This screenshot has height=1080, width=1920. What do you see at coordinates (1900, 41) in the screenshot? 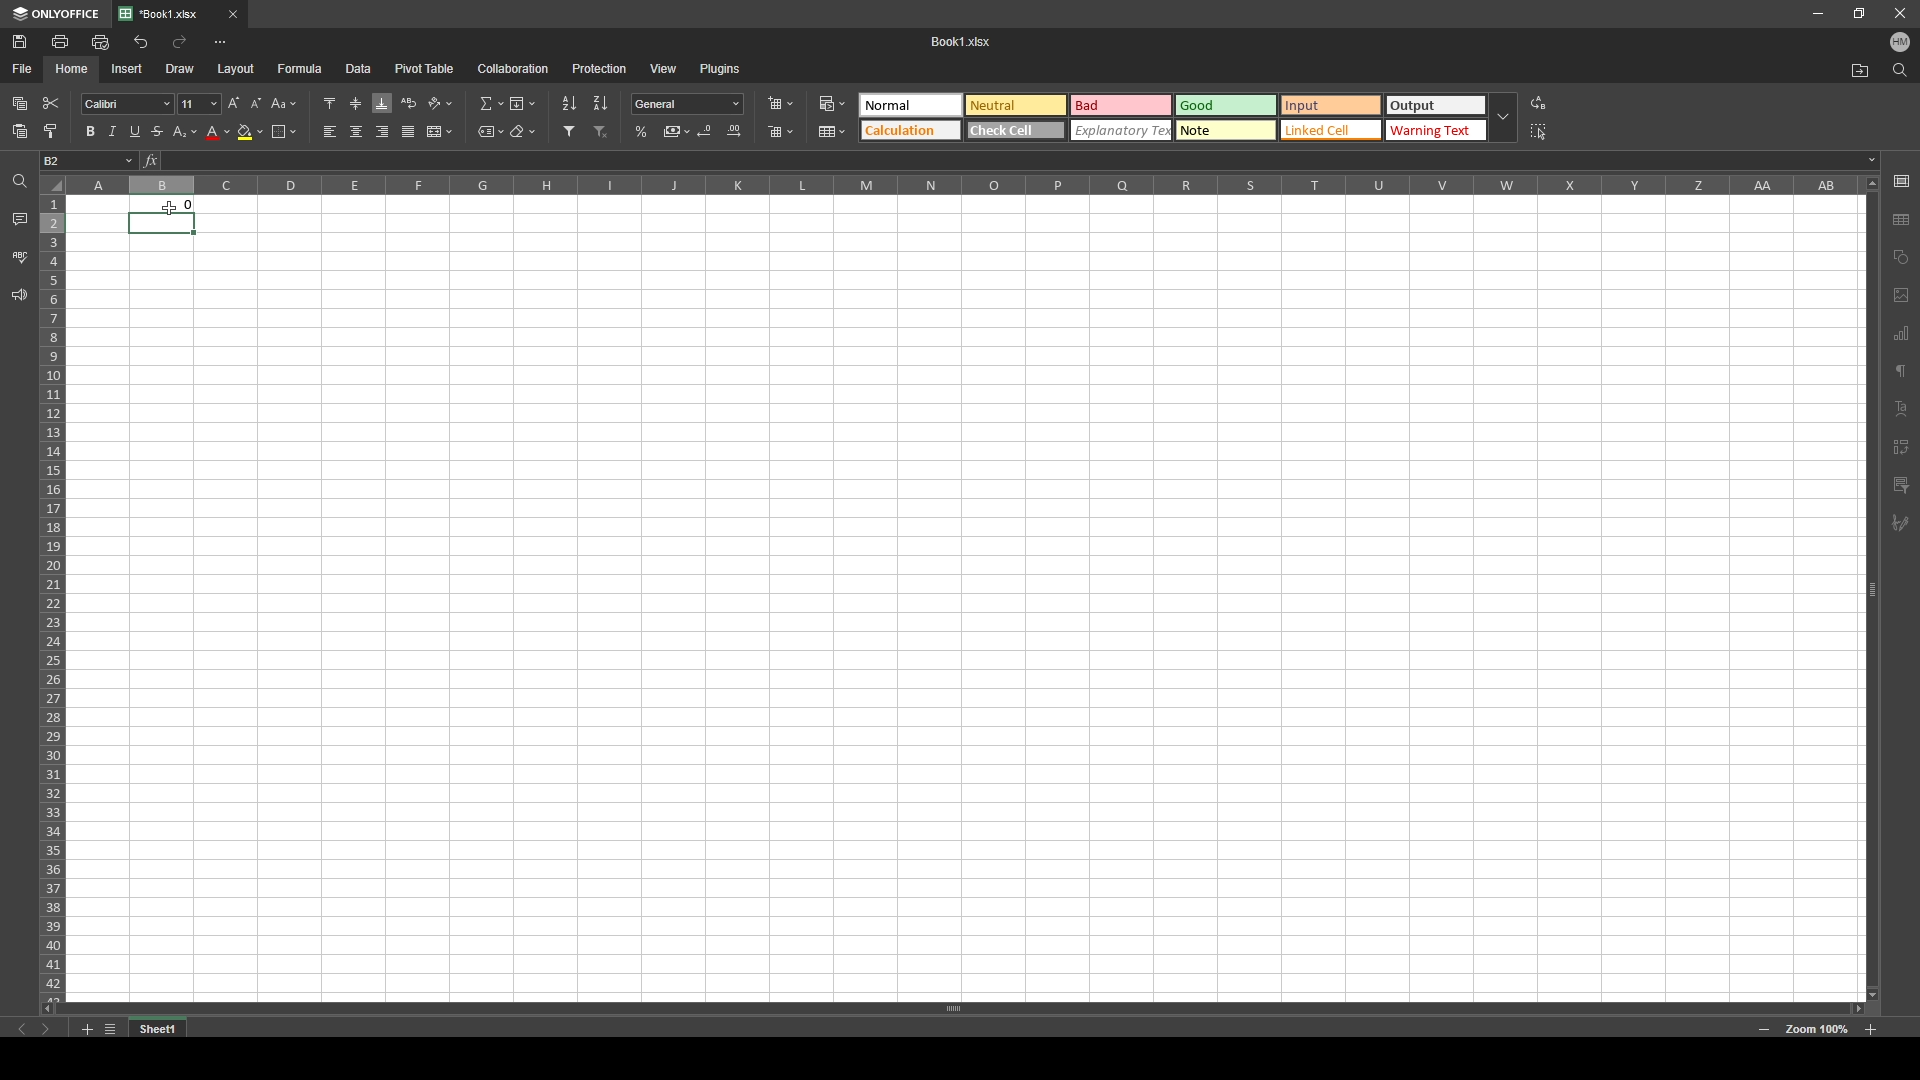
I see `profile` at bounding box center [1900, 41].